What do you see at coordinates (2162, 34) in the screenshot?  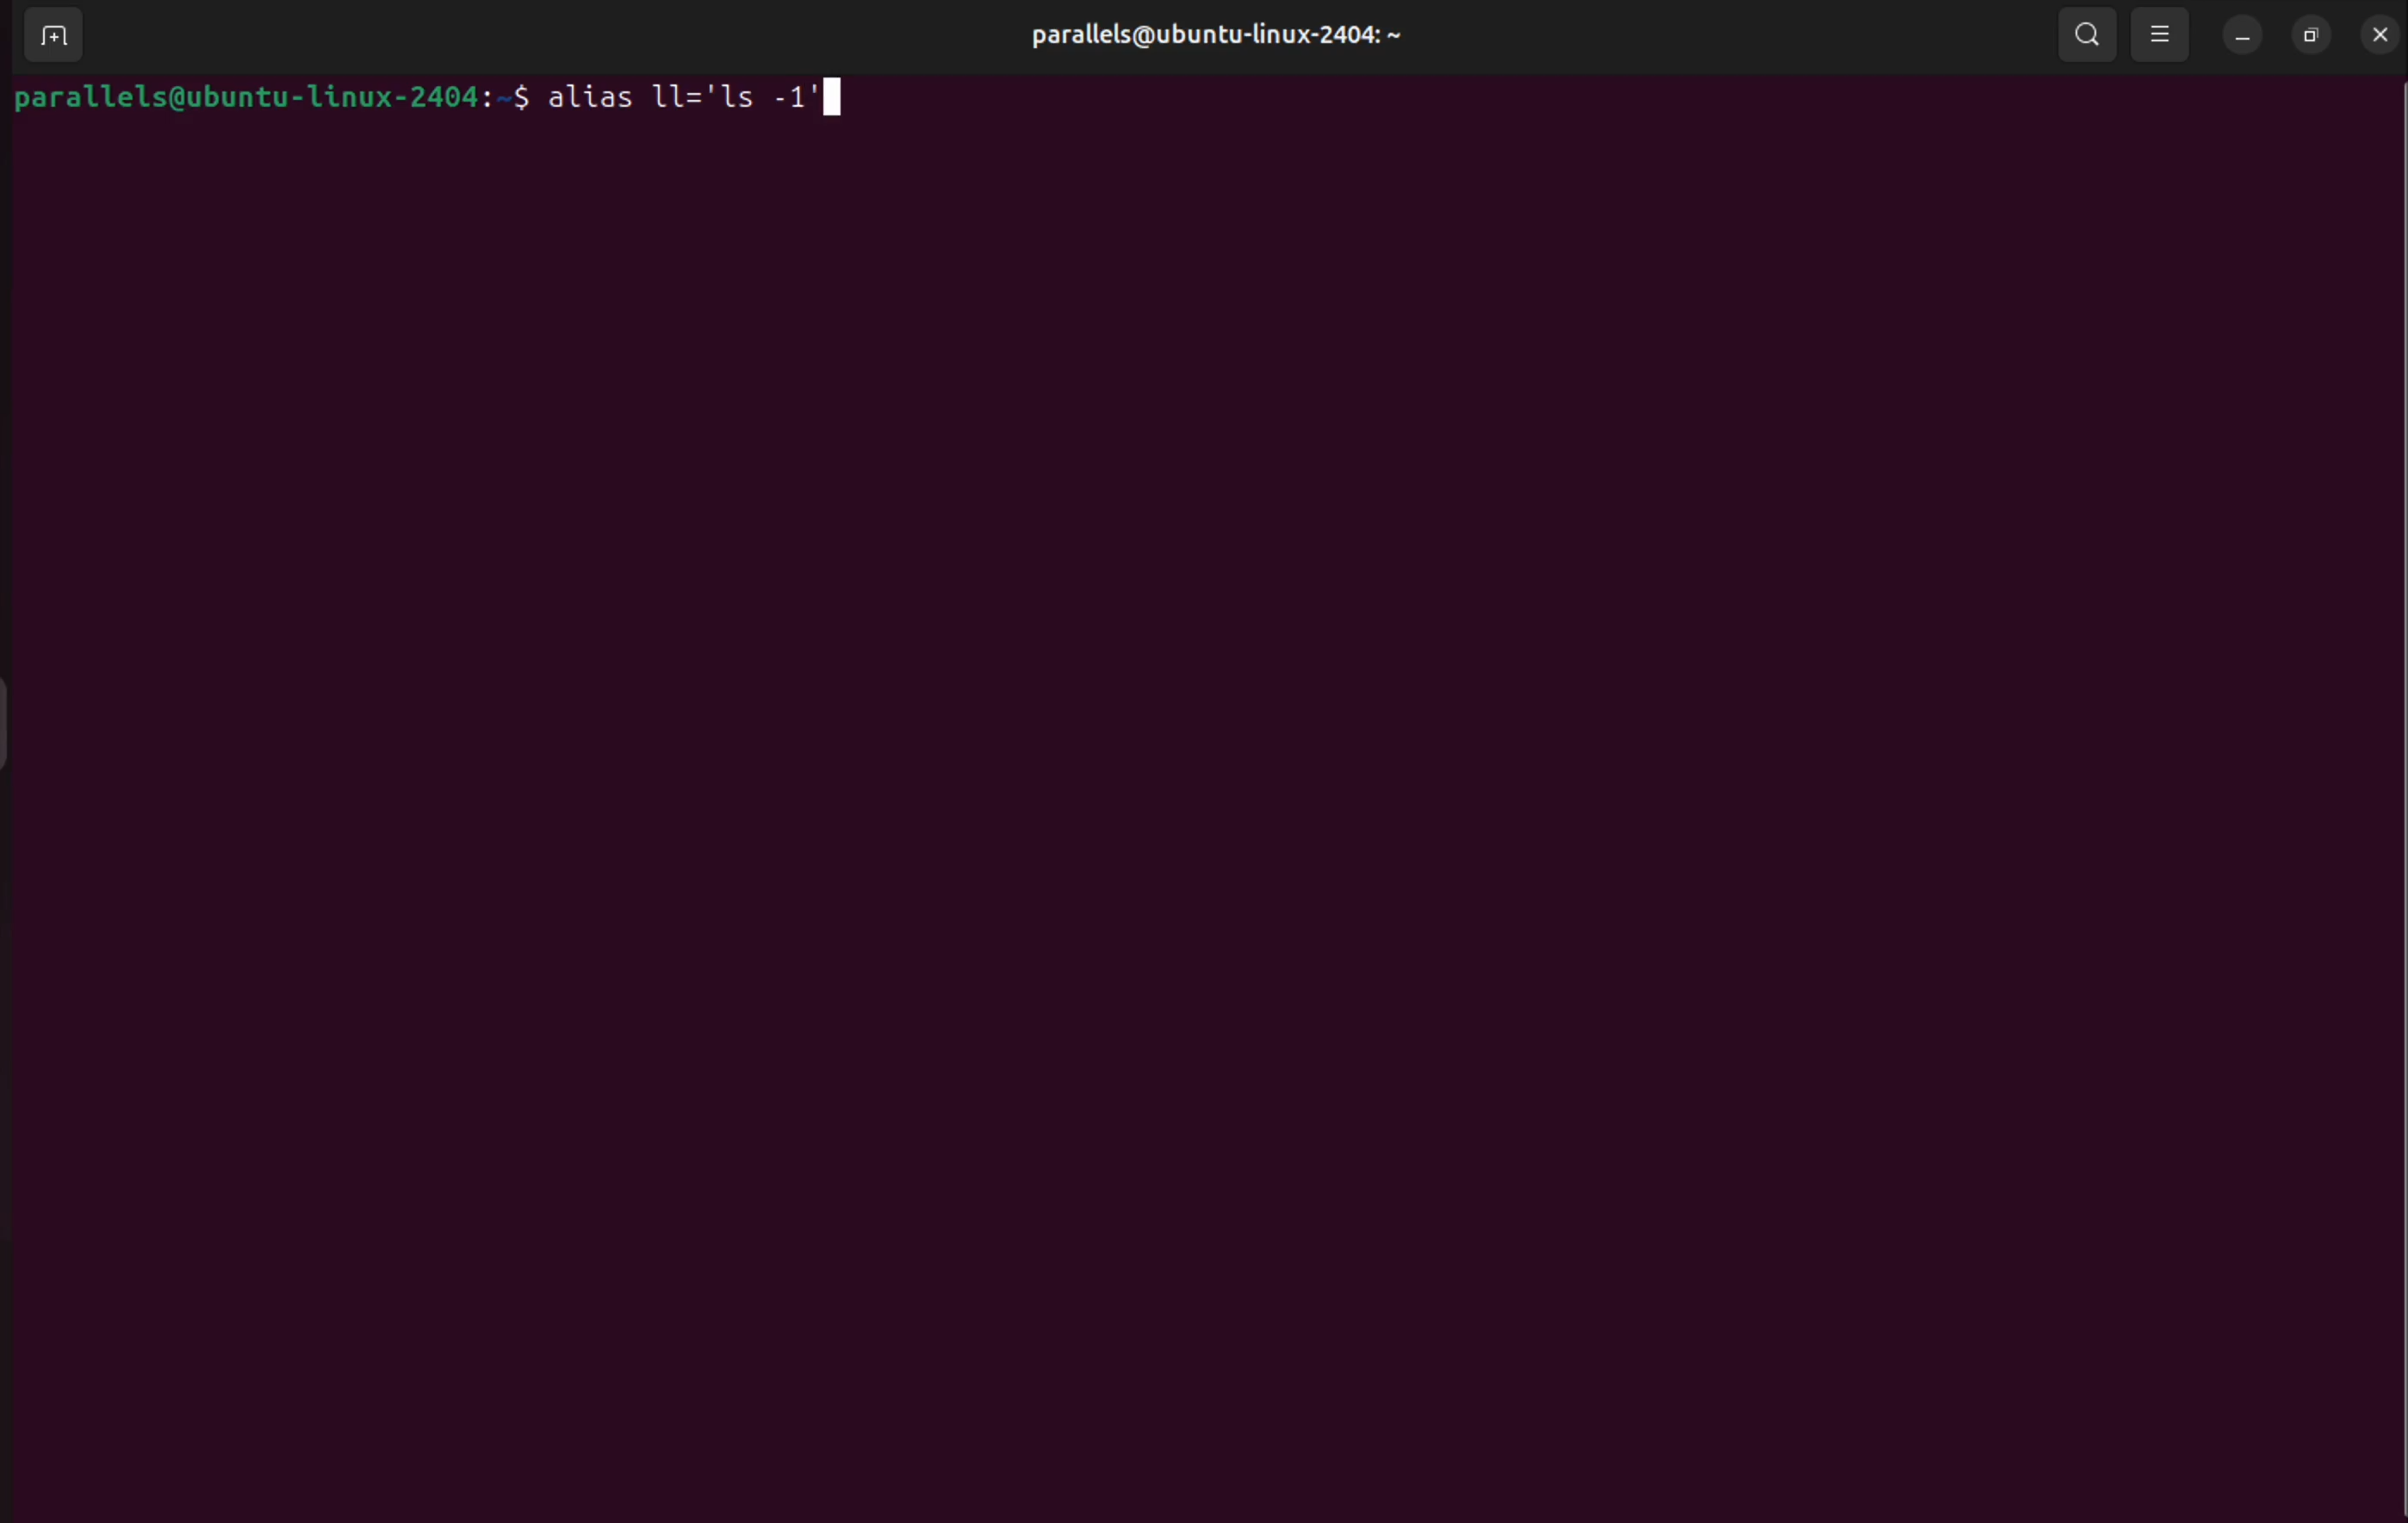 I see `view options` at bounding box center [2162, 34].